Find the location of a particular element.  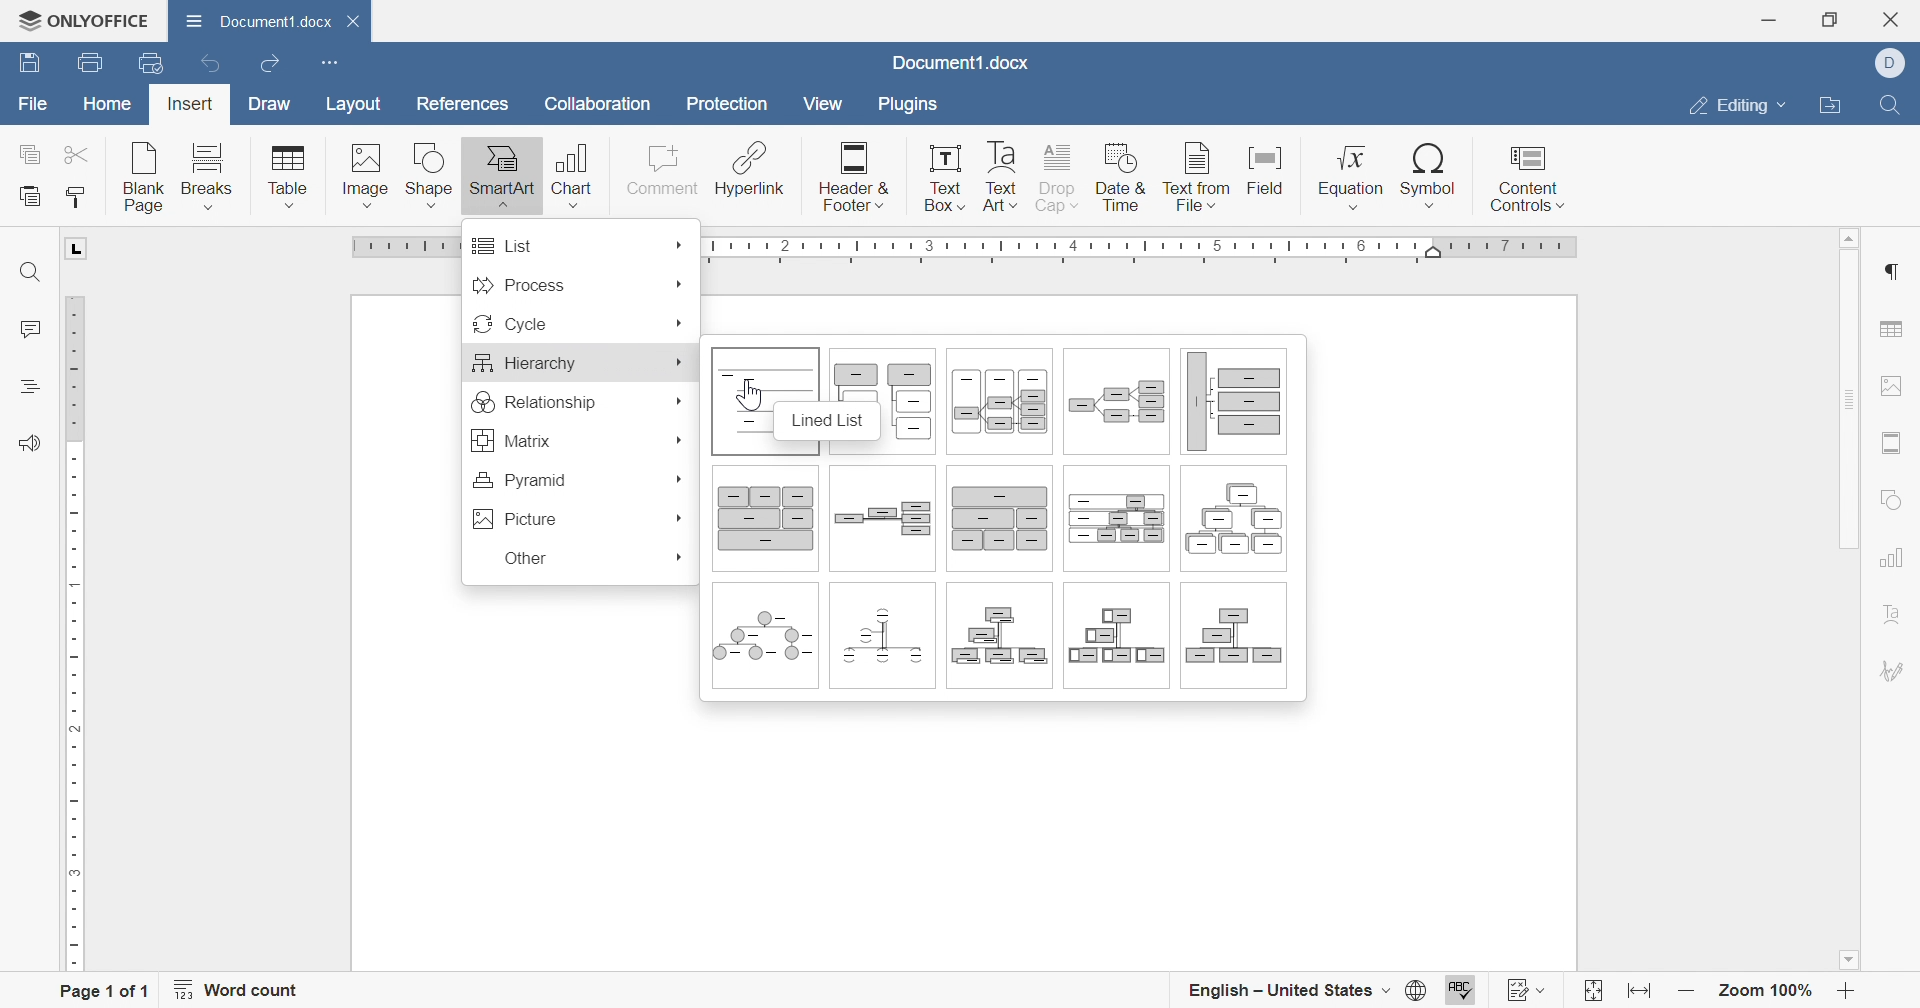

Circle picture hierarchy is located at coordinates (765, 639).